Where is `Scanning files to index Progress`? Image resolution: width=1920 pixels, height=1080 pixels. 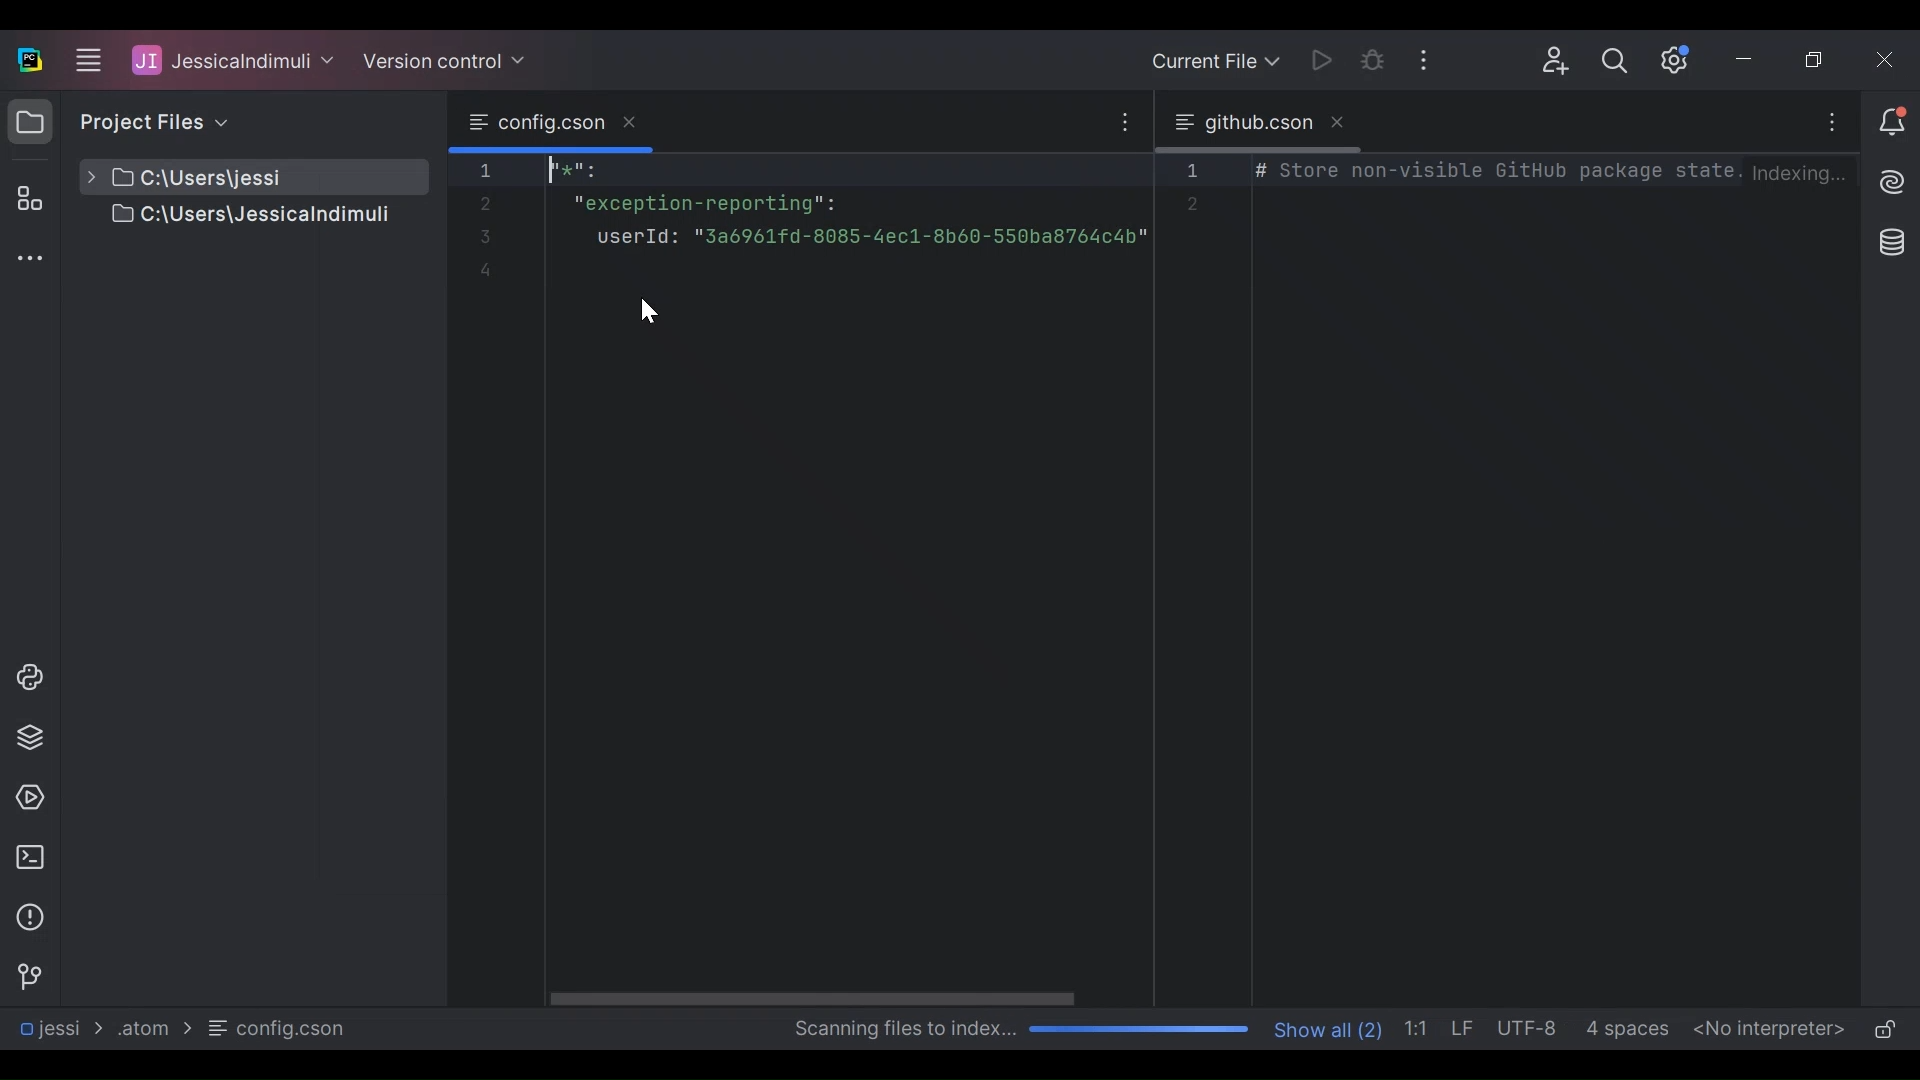 Scanning files to index Progress is located at coordinates (1016, 1030).